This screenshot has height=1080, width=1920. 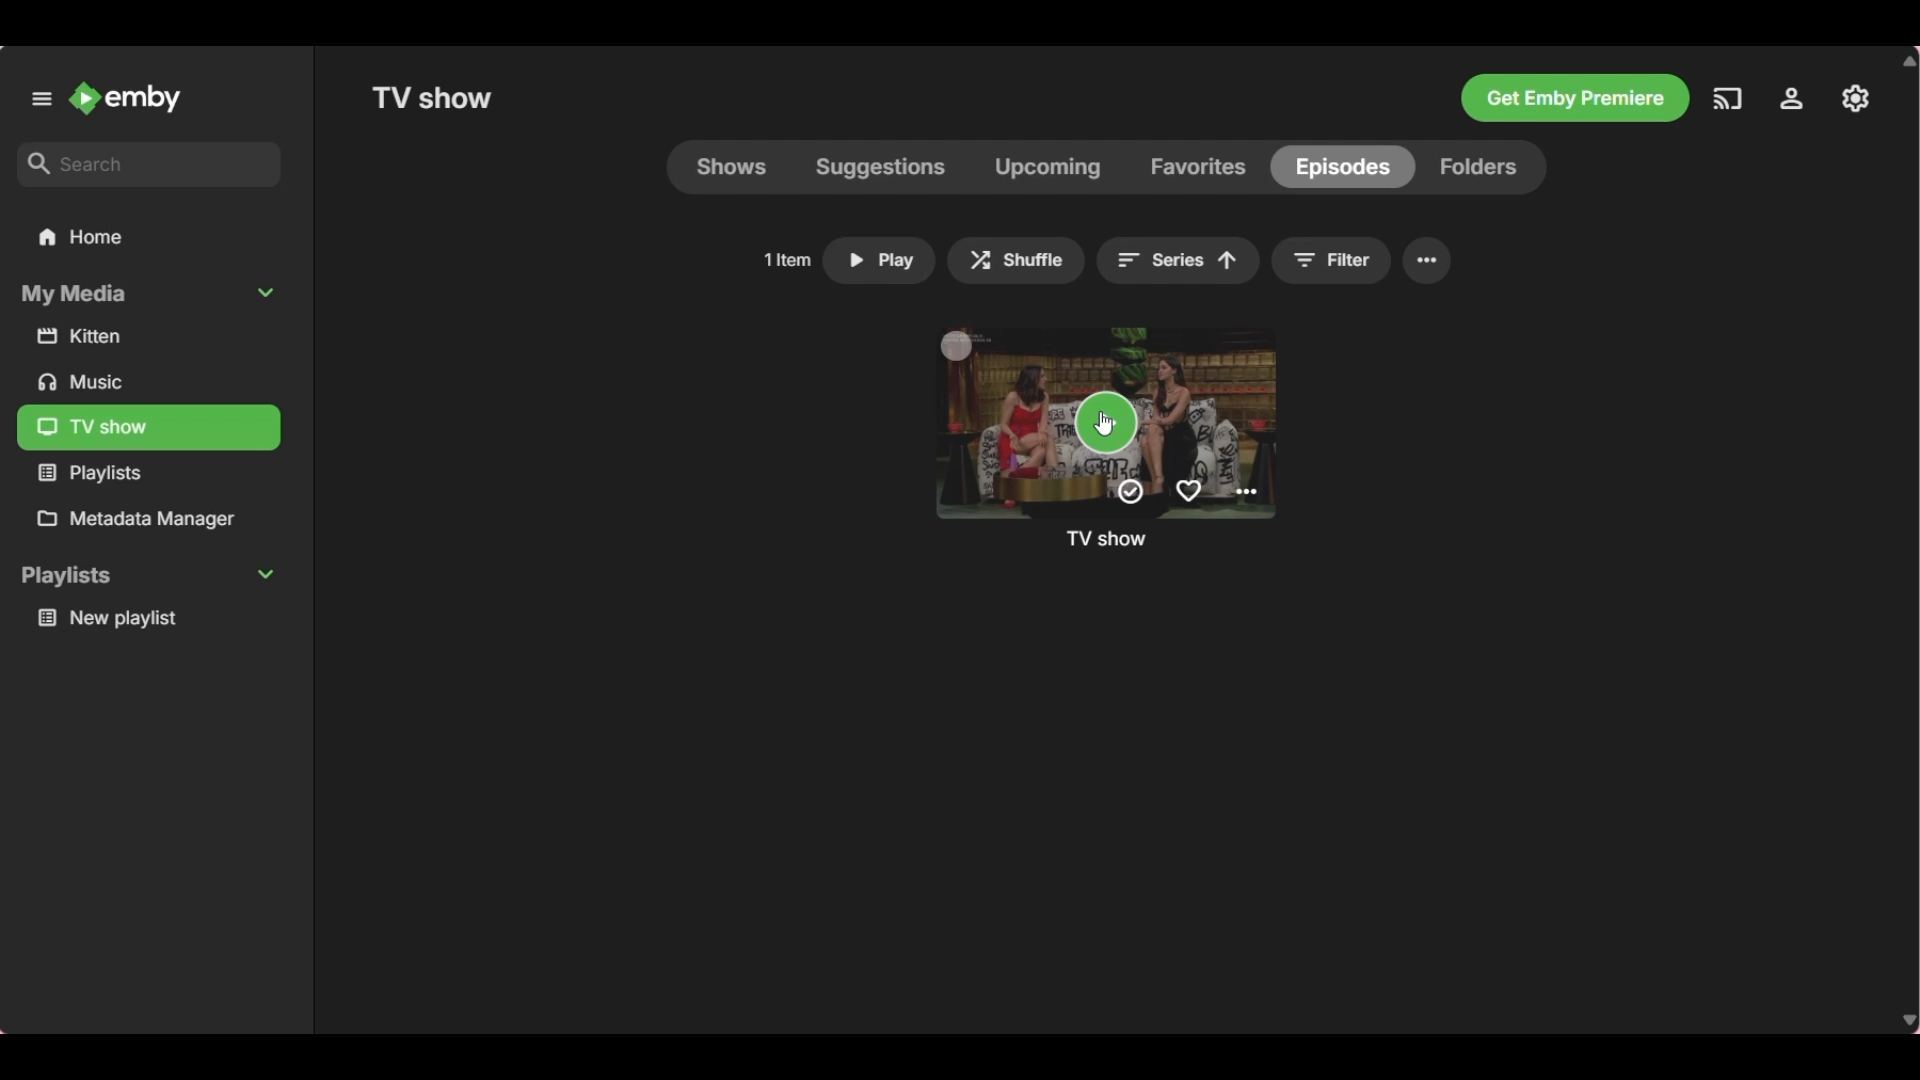 I want to click on Type in search, so click(x=149, y=165).